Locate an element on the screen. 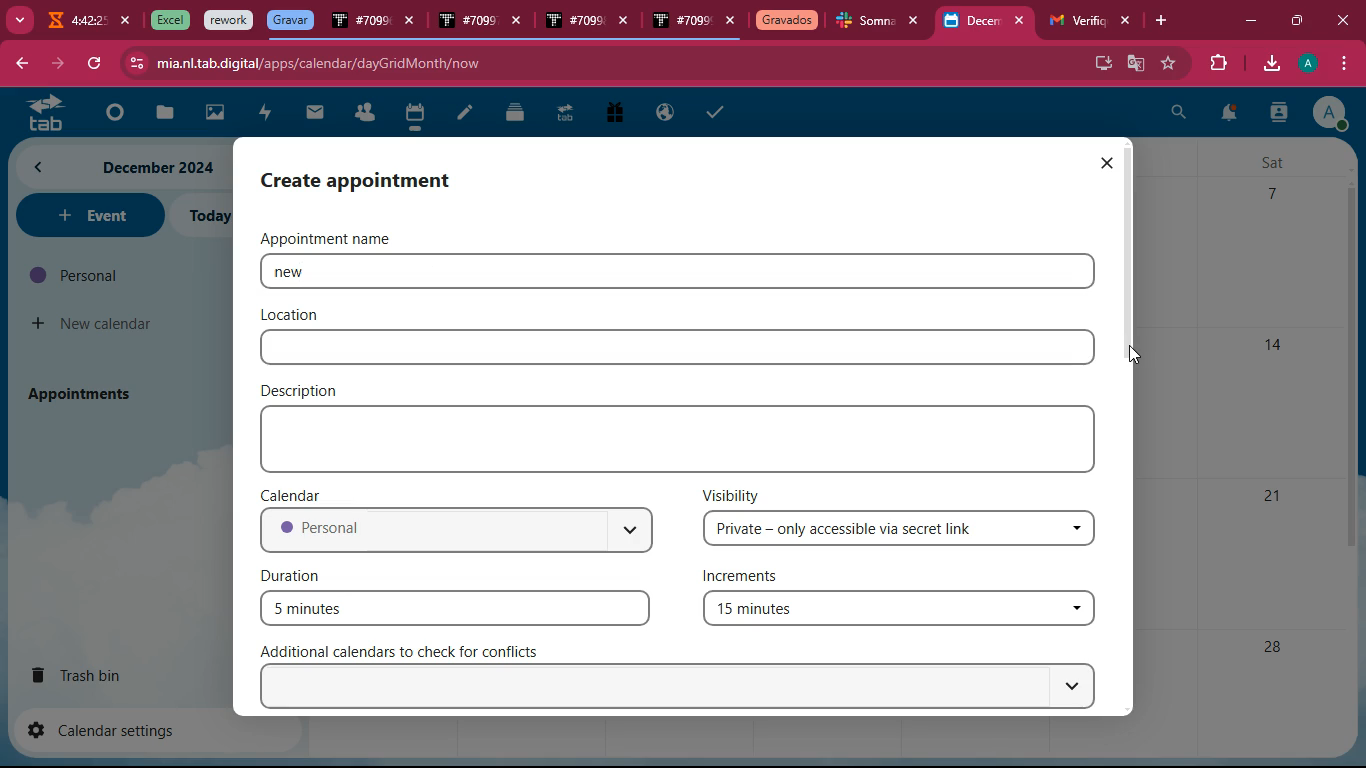 Image resolution: width=1366 pixels, height=768 pixels. close is located at coordinates (1106, 163).